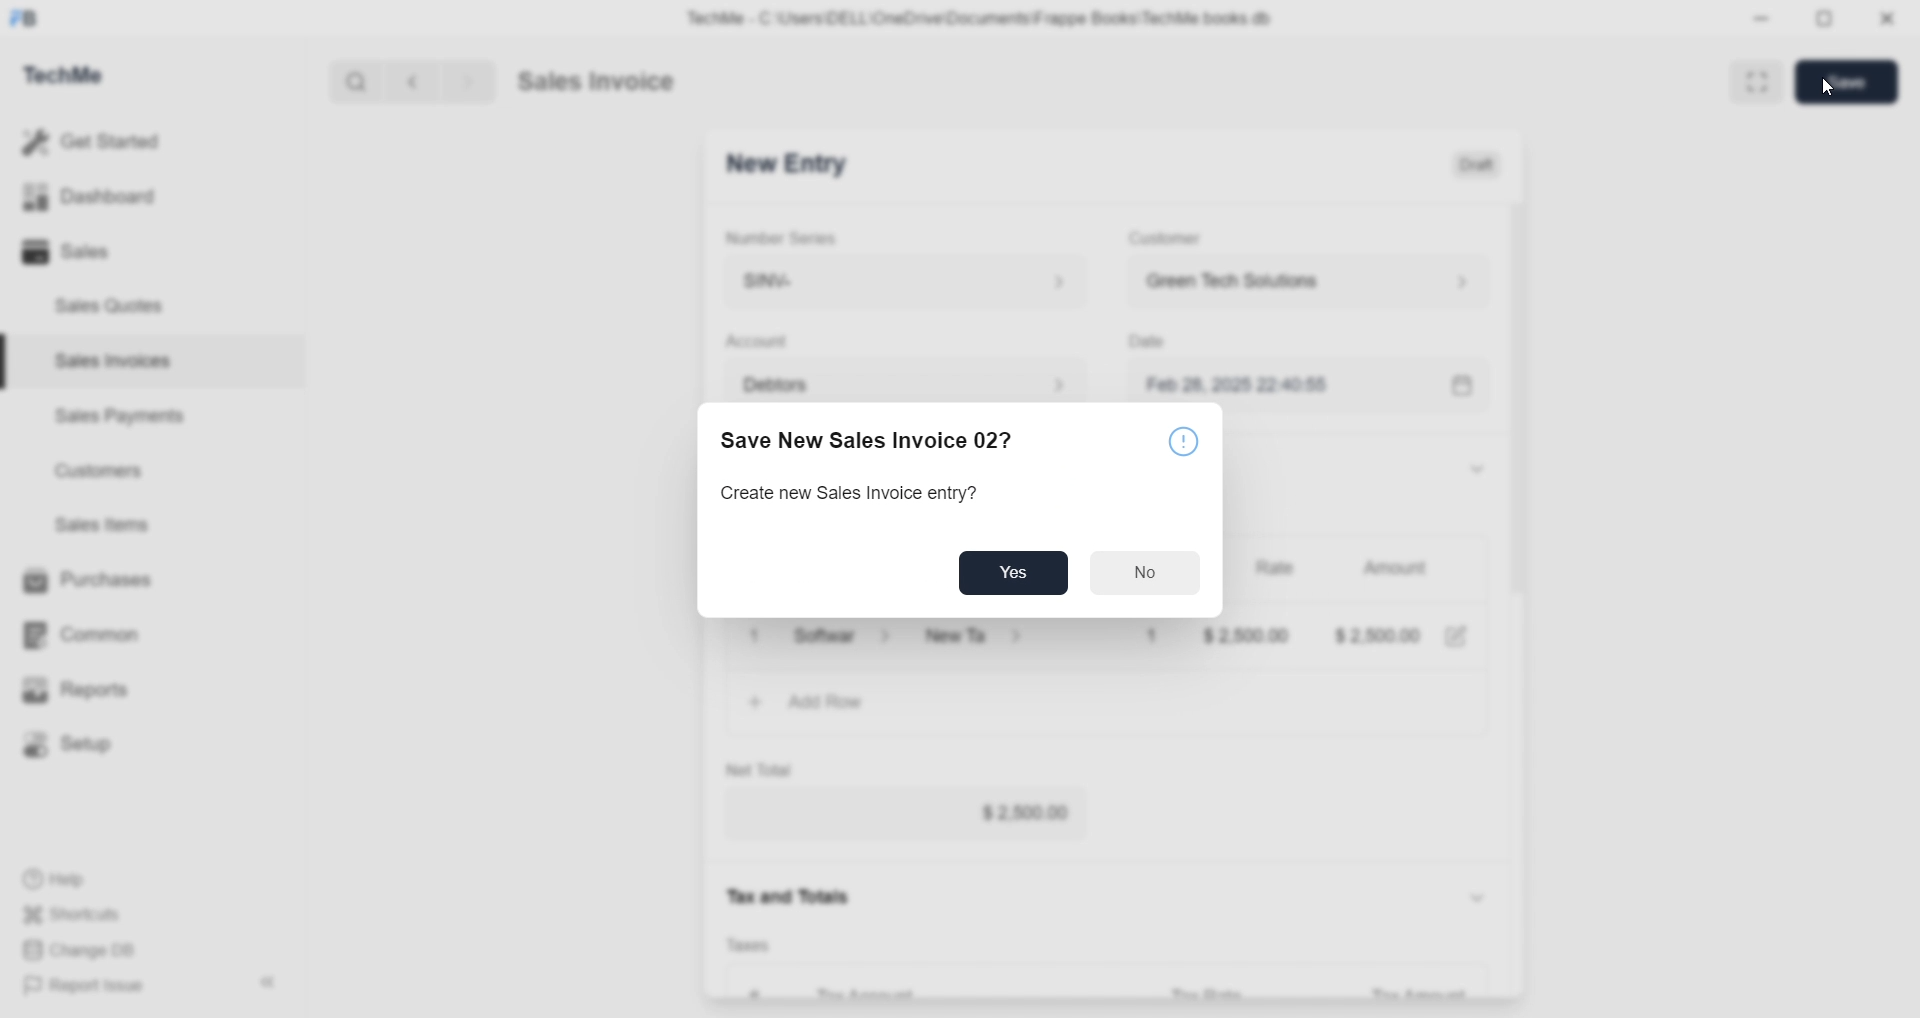  What do you see at coordinates (868, 440) in the screenshot?
I see `Save New Sales Invoice 02?` at bounding box center [868, 440].